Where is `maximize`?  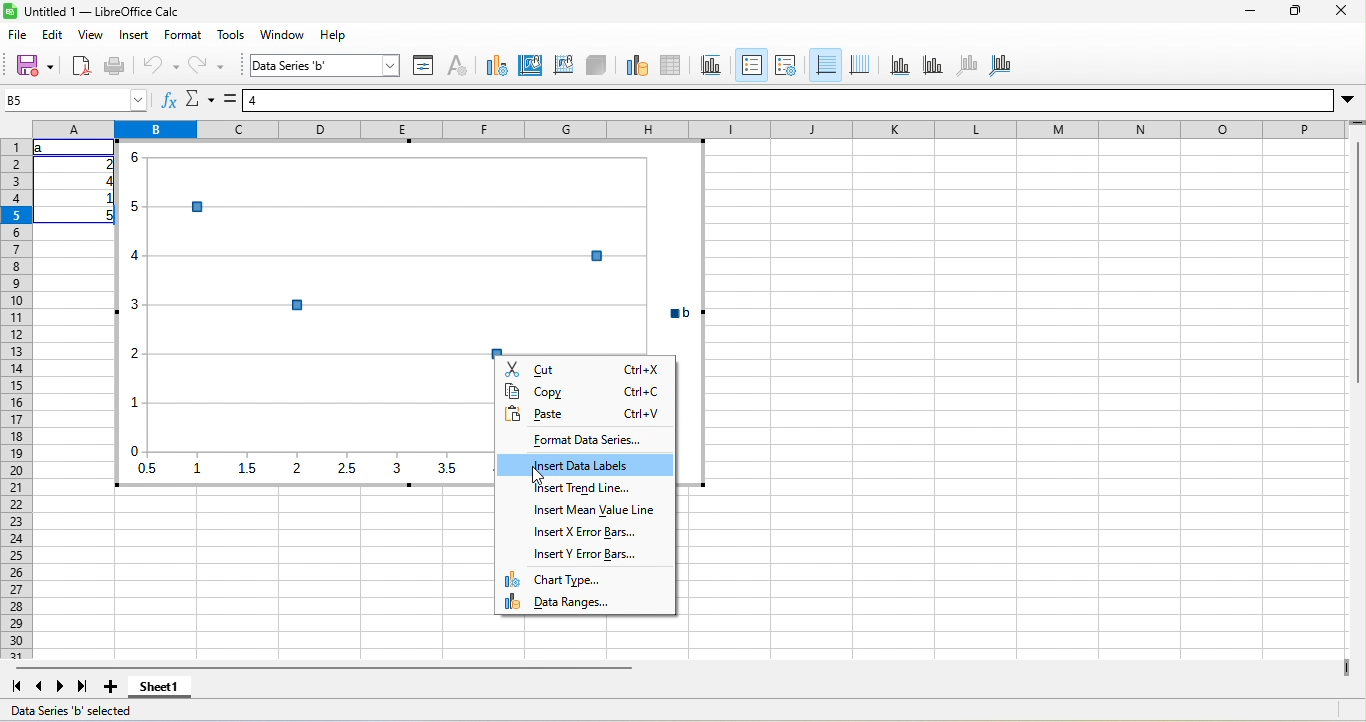
maximize is located at coordinates (1295, 10).